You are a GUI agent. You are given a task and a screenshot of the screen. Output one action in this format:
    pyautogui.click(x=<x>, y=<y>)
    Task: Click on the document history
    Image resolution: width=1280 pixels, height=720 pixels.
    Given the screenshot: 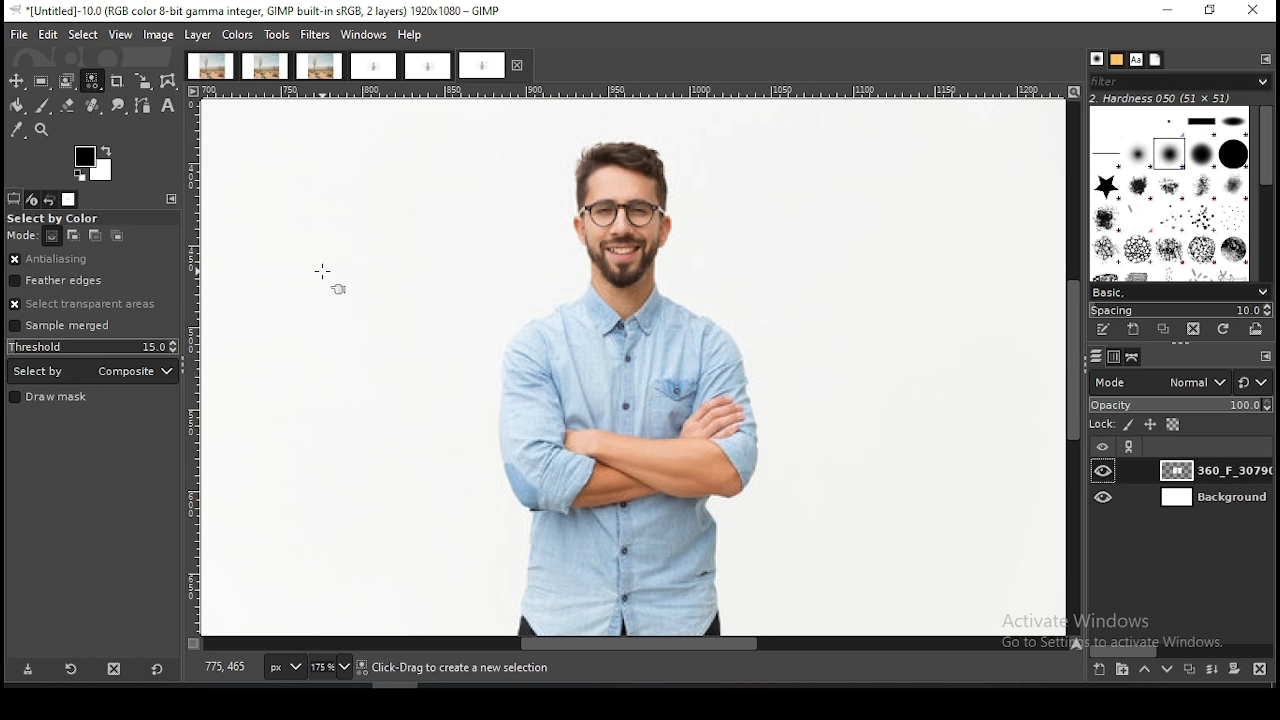 What is the action you would take?
    pyautogui.click(x=1156, y=59)
    